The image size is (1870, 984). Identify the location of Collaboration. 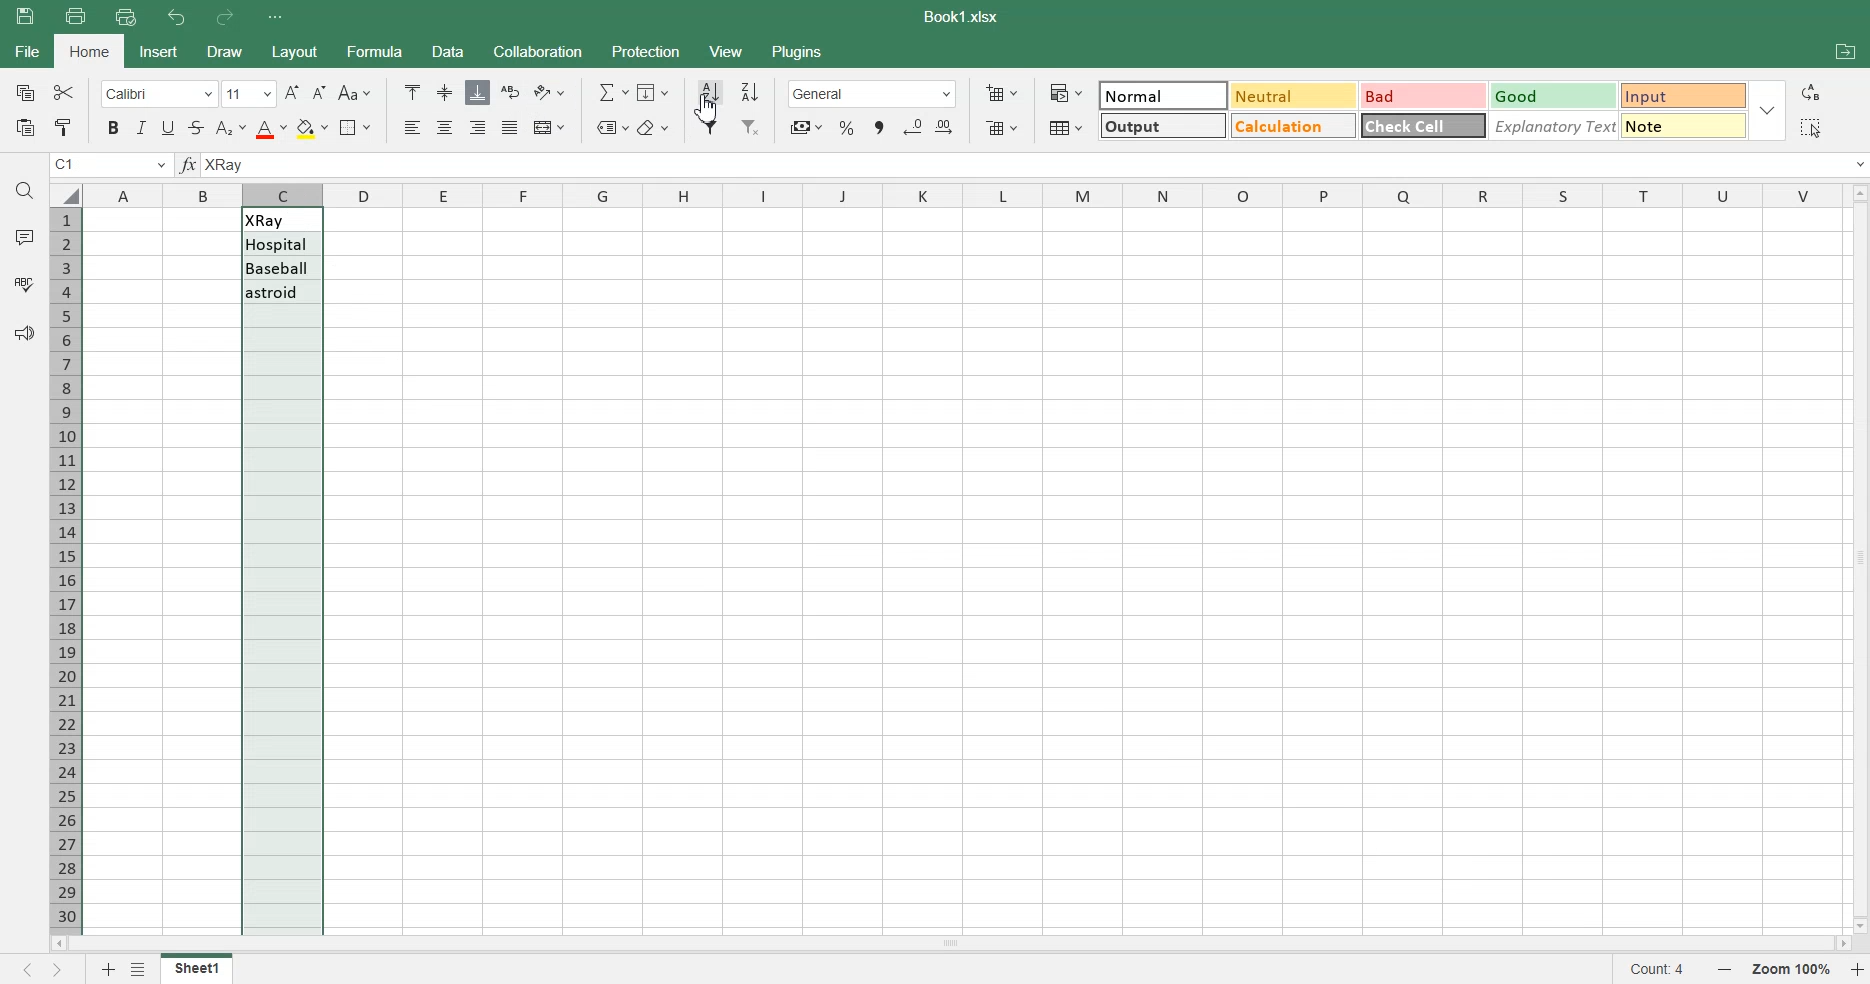
(537, 51).